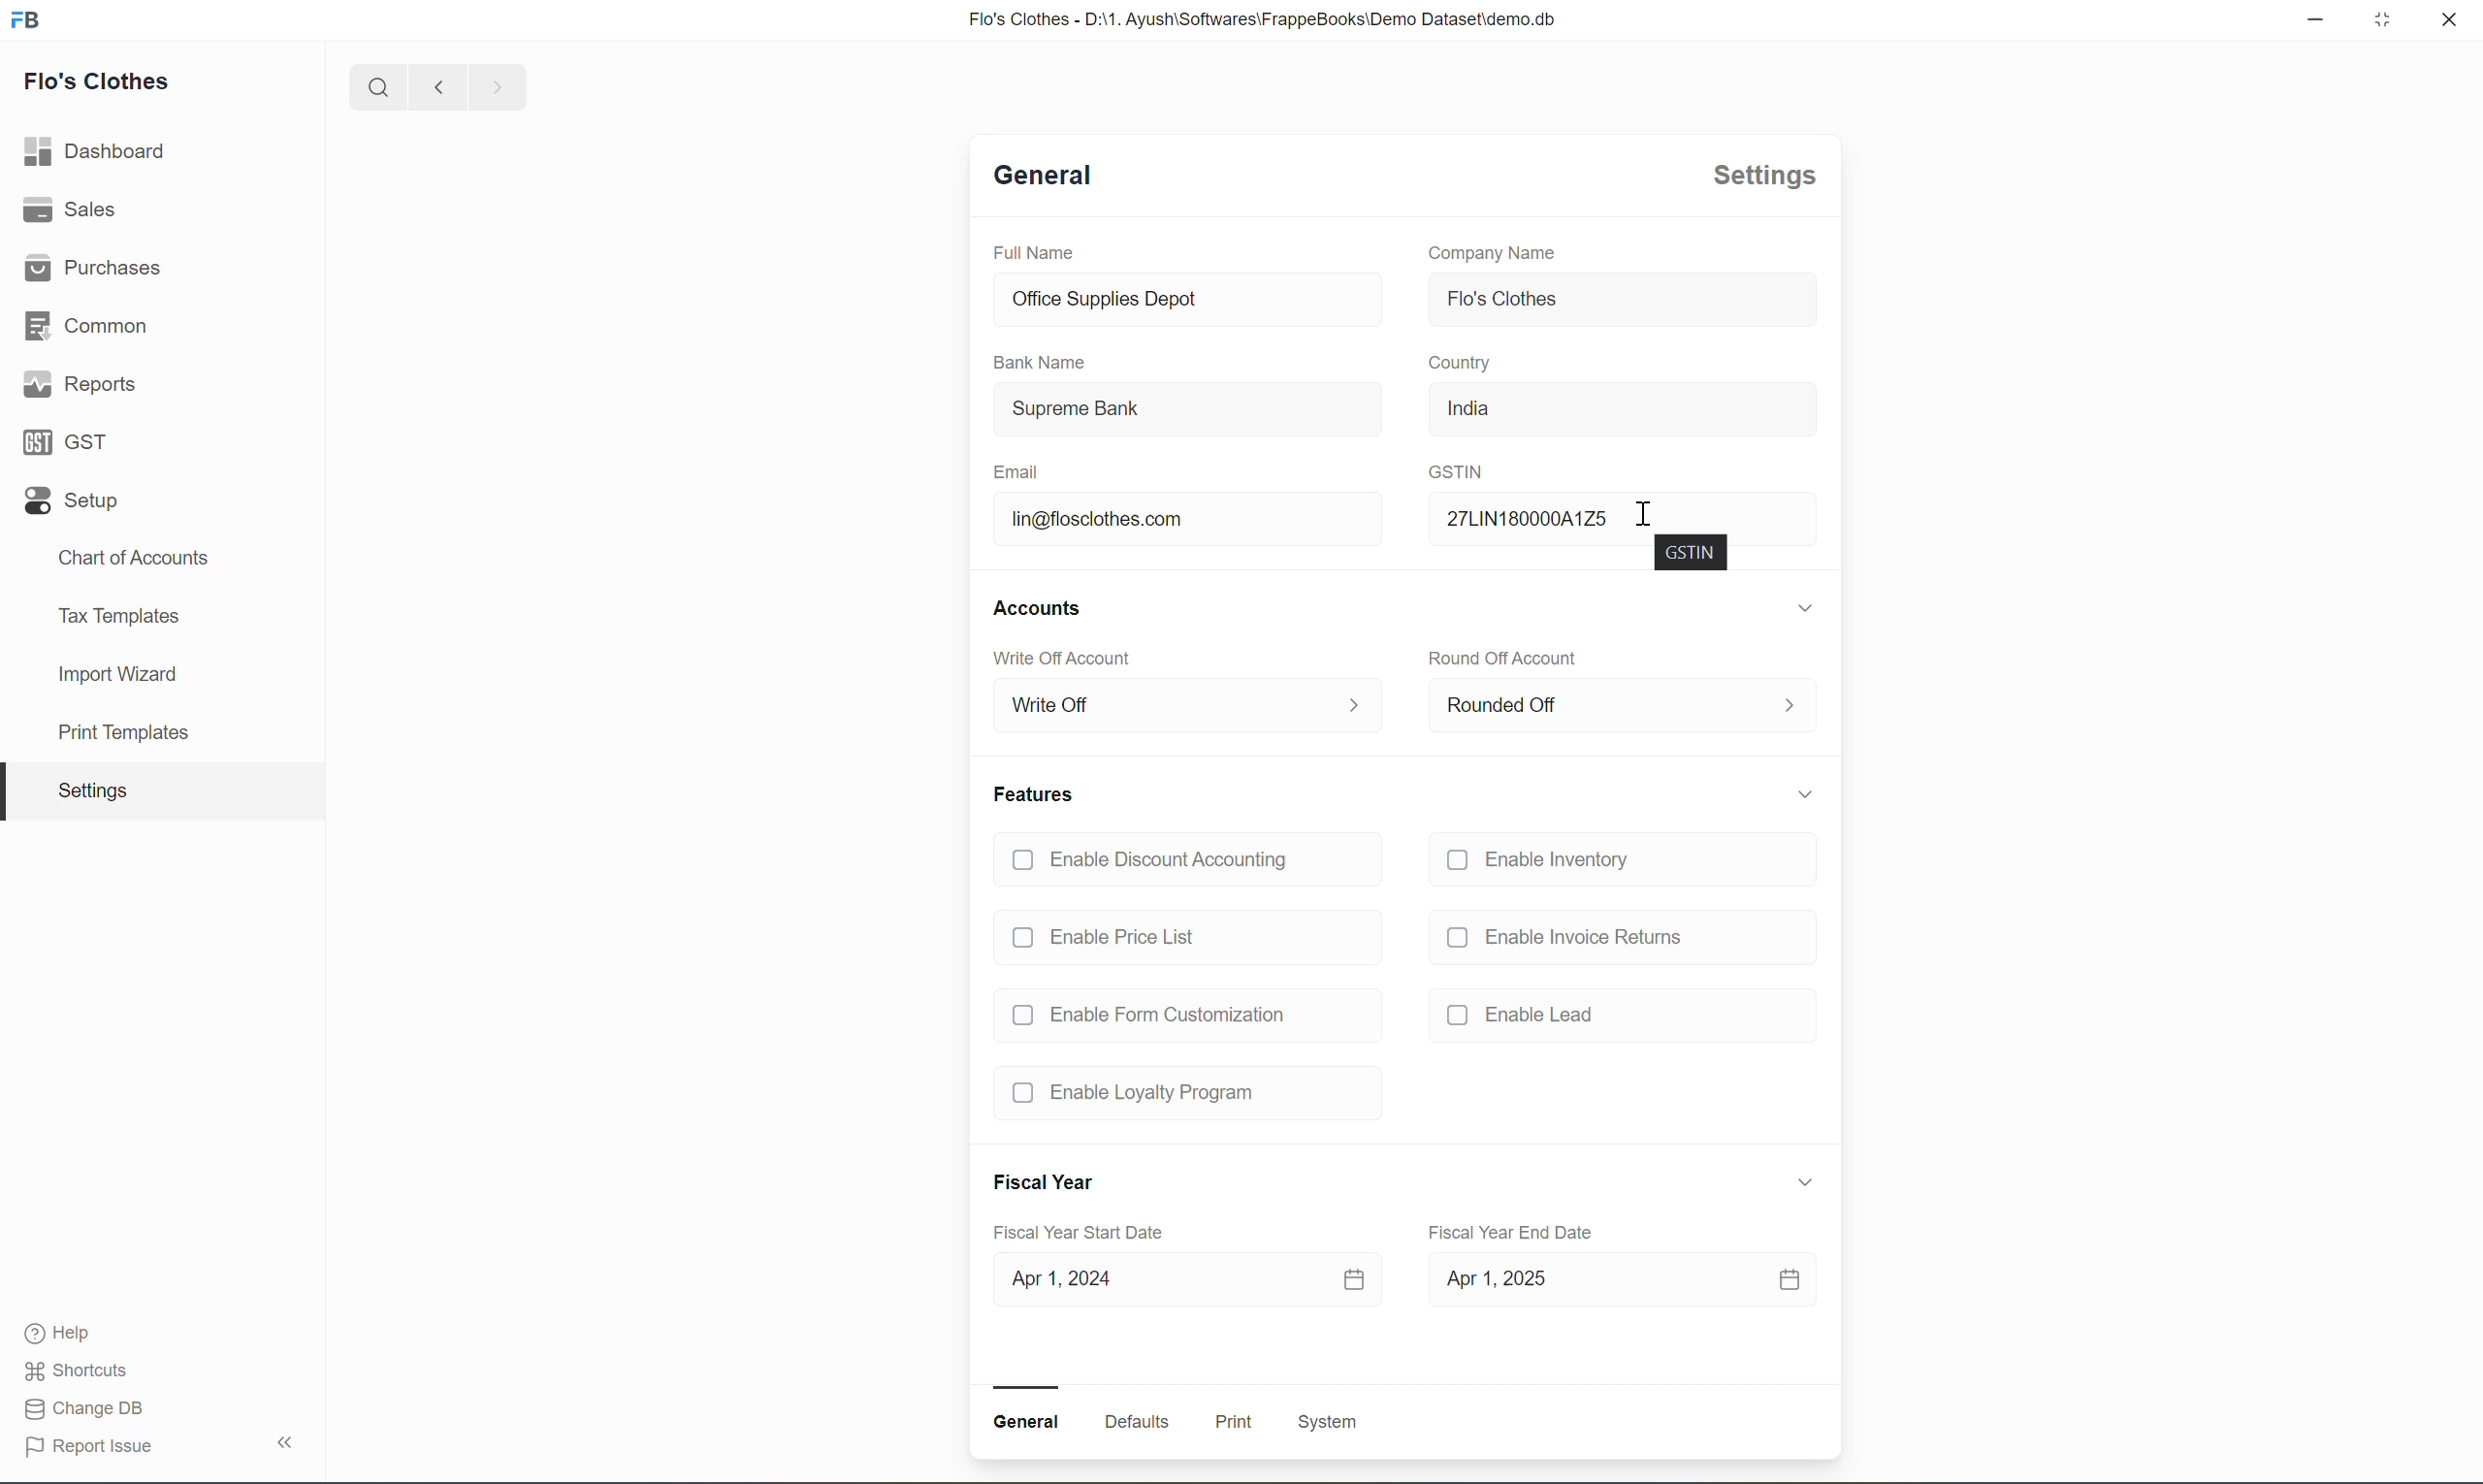 The image size is (2483, 1484). I want to click on Enable Loyalty Program, so click(1136, 1094).